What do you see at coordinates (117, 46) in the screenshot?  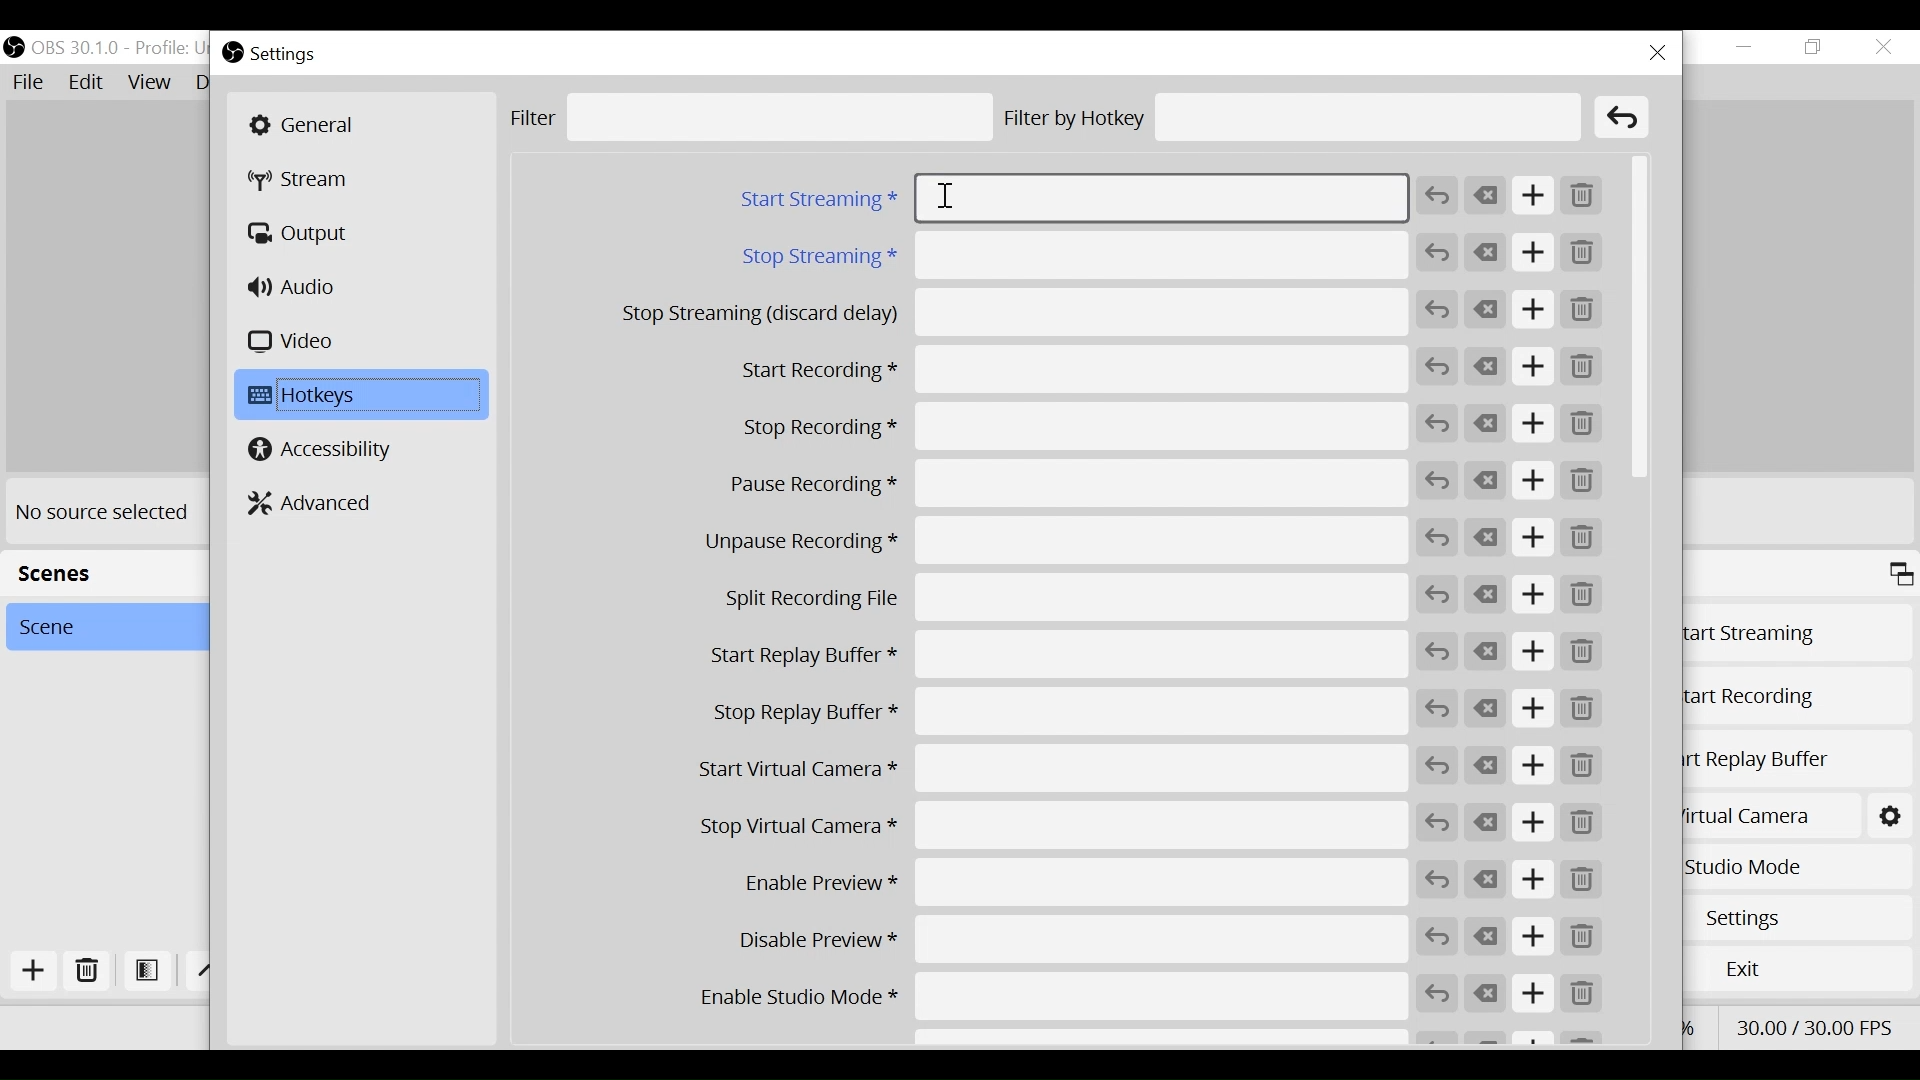 I see `OBS Version` at bounding box center [117, 46].